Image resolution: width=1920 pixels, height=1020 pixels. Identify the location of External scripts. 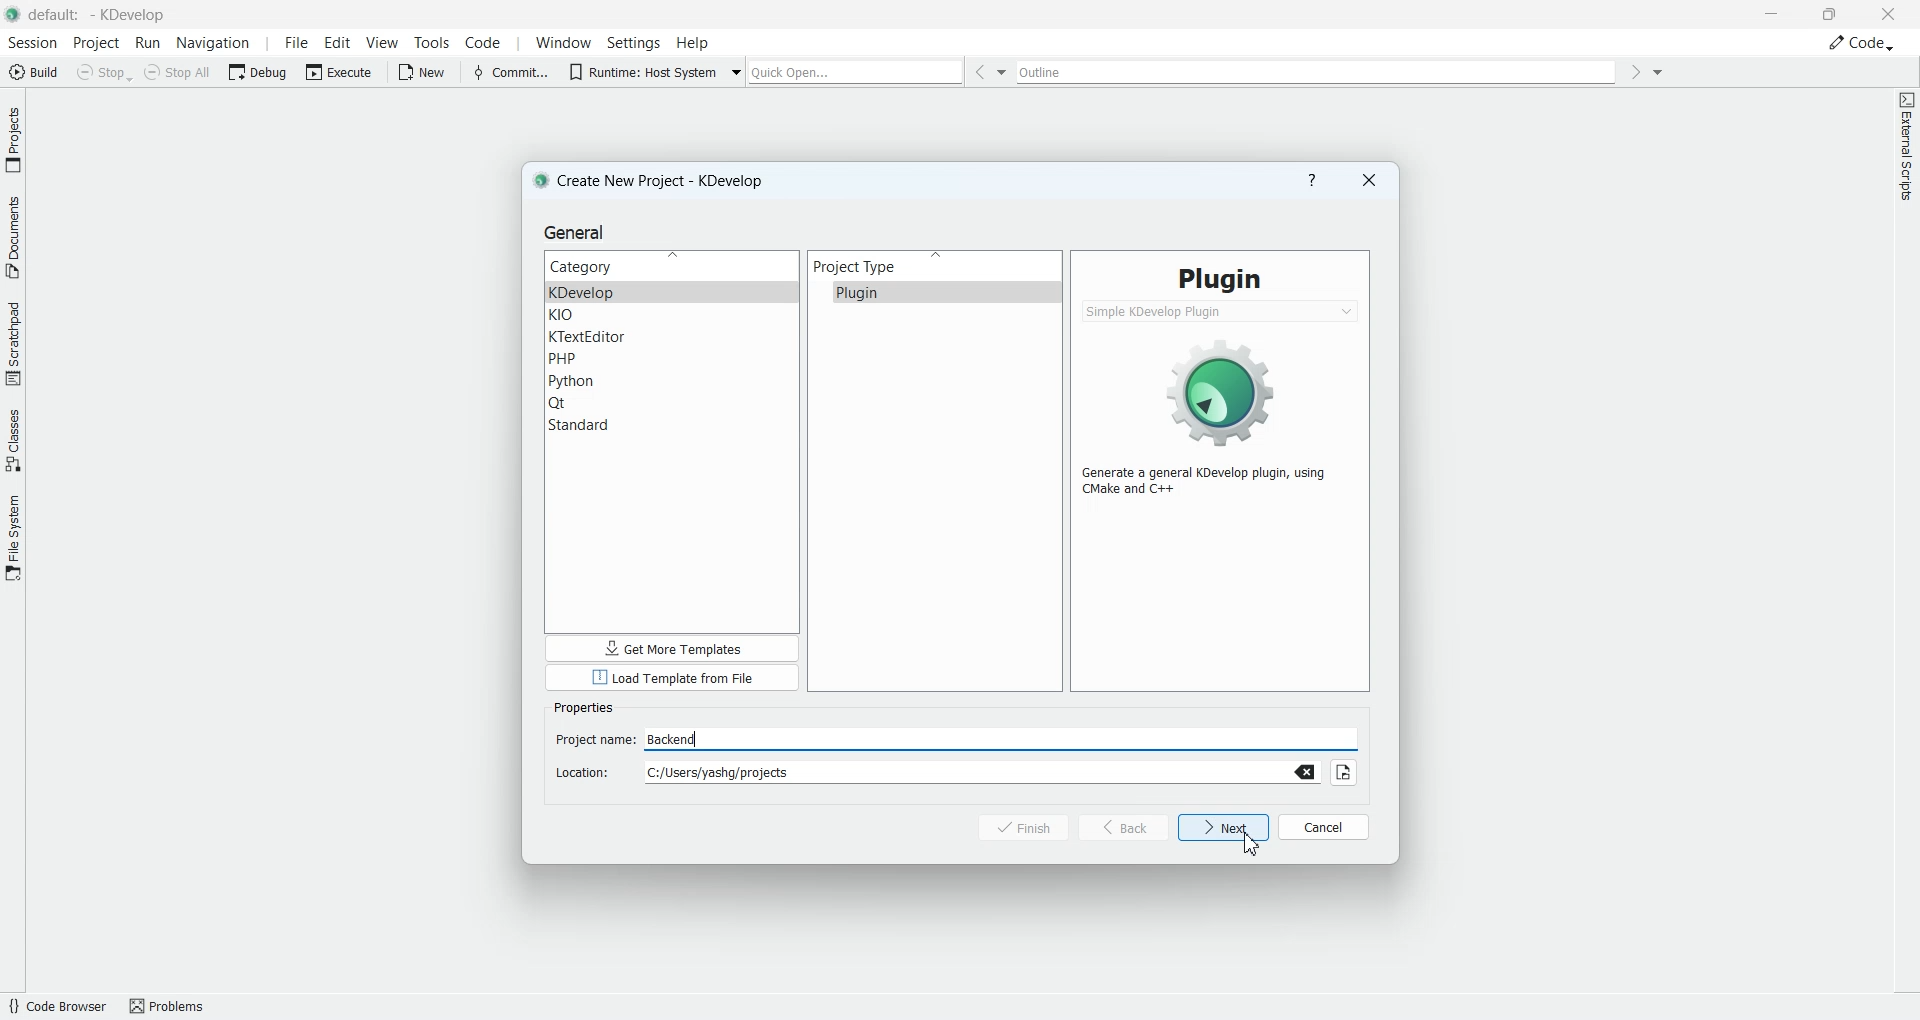
(1906, 152).